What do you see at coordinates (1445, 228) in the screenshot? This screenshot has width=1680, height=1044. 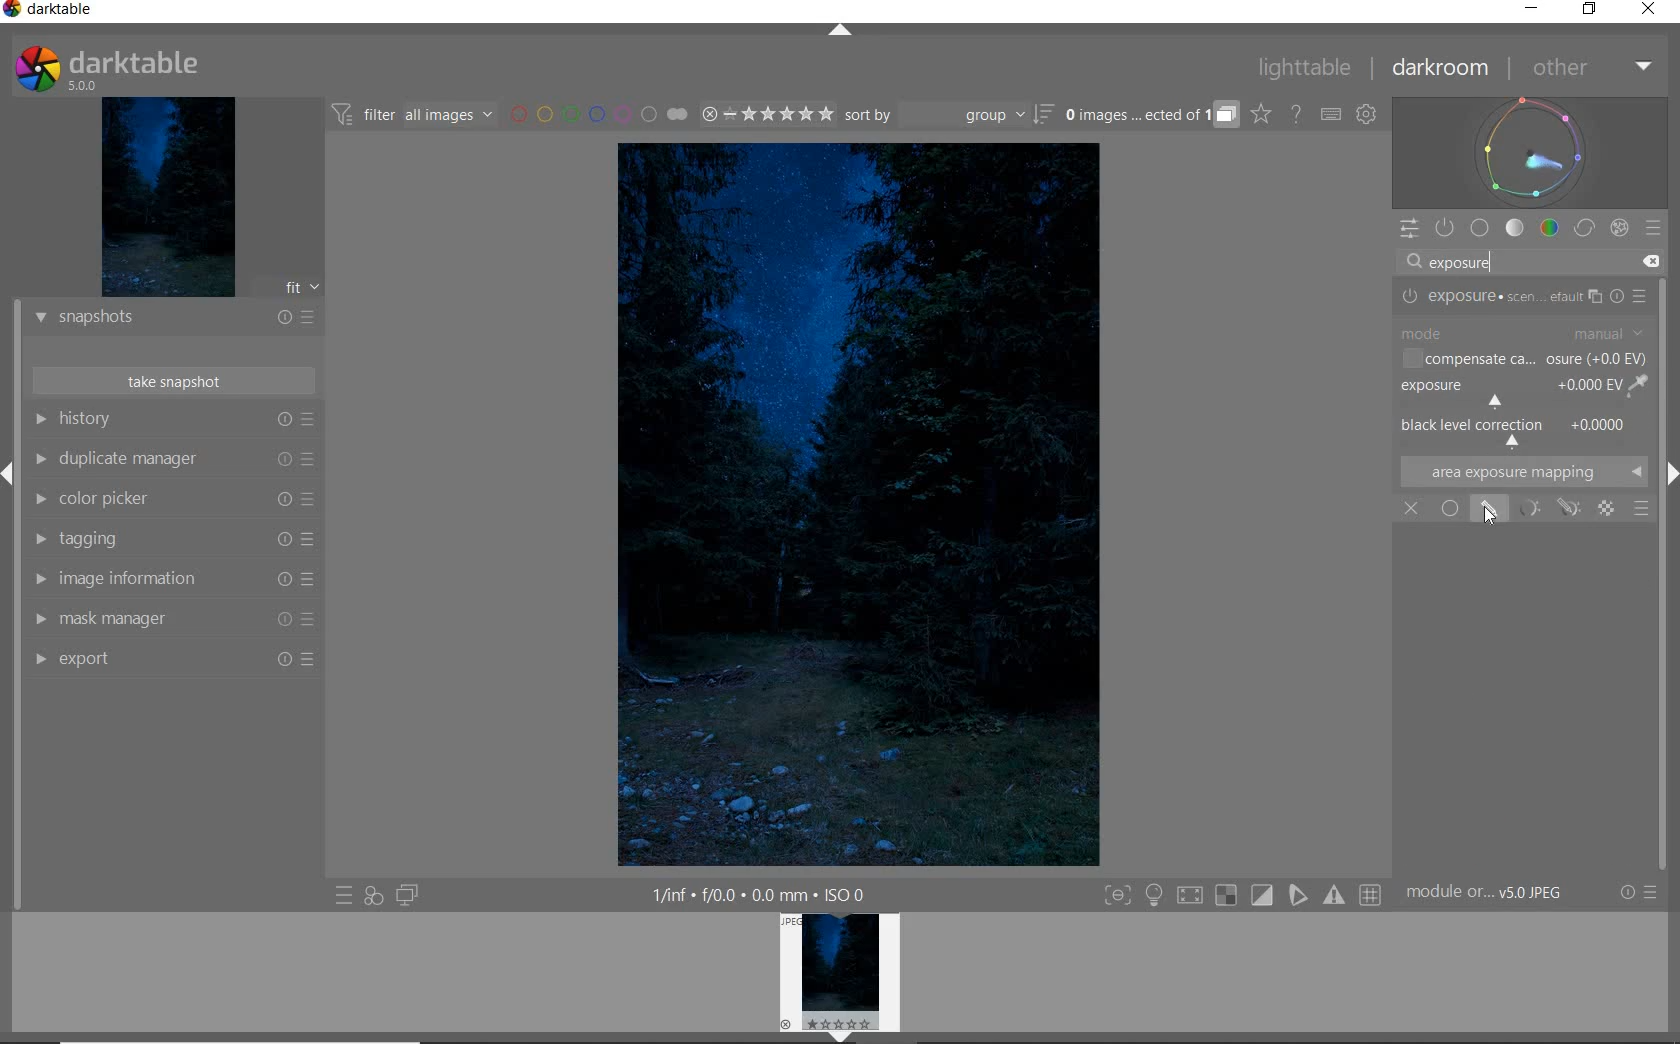 I see `SHOW ONLY ACTIVE MODULES` at bounding box center [1445, 228].